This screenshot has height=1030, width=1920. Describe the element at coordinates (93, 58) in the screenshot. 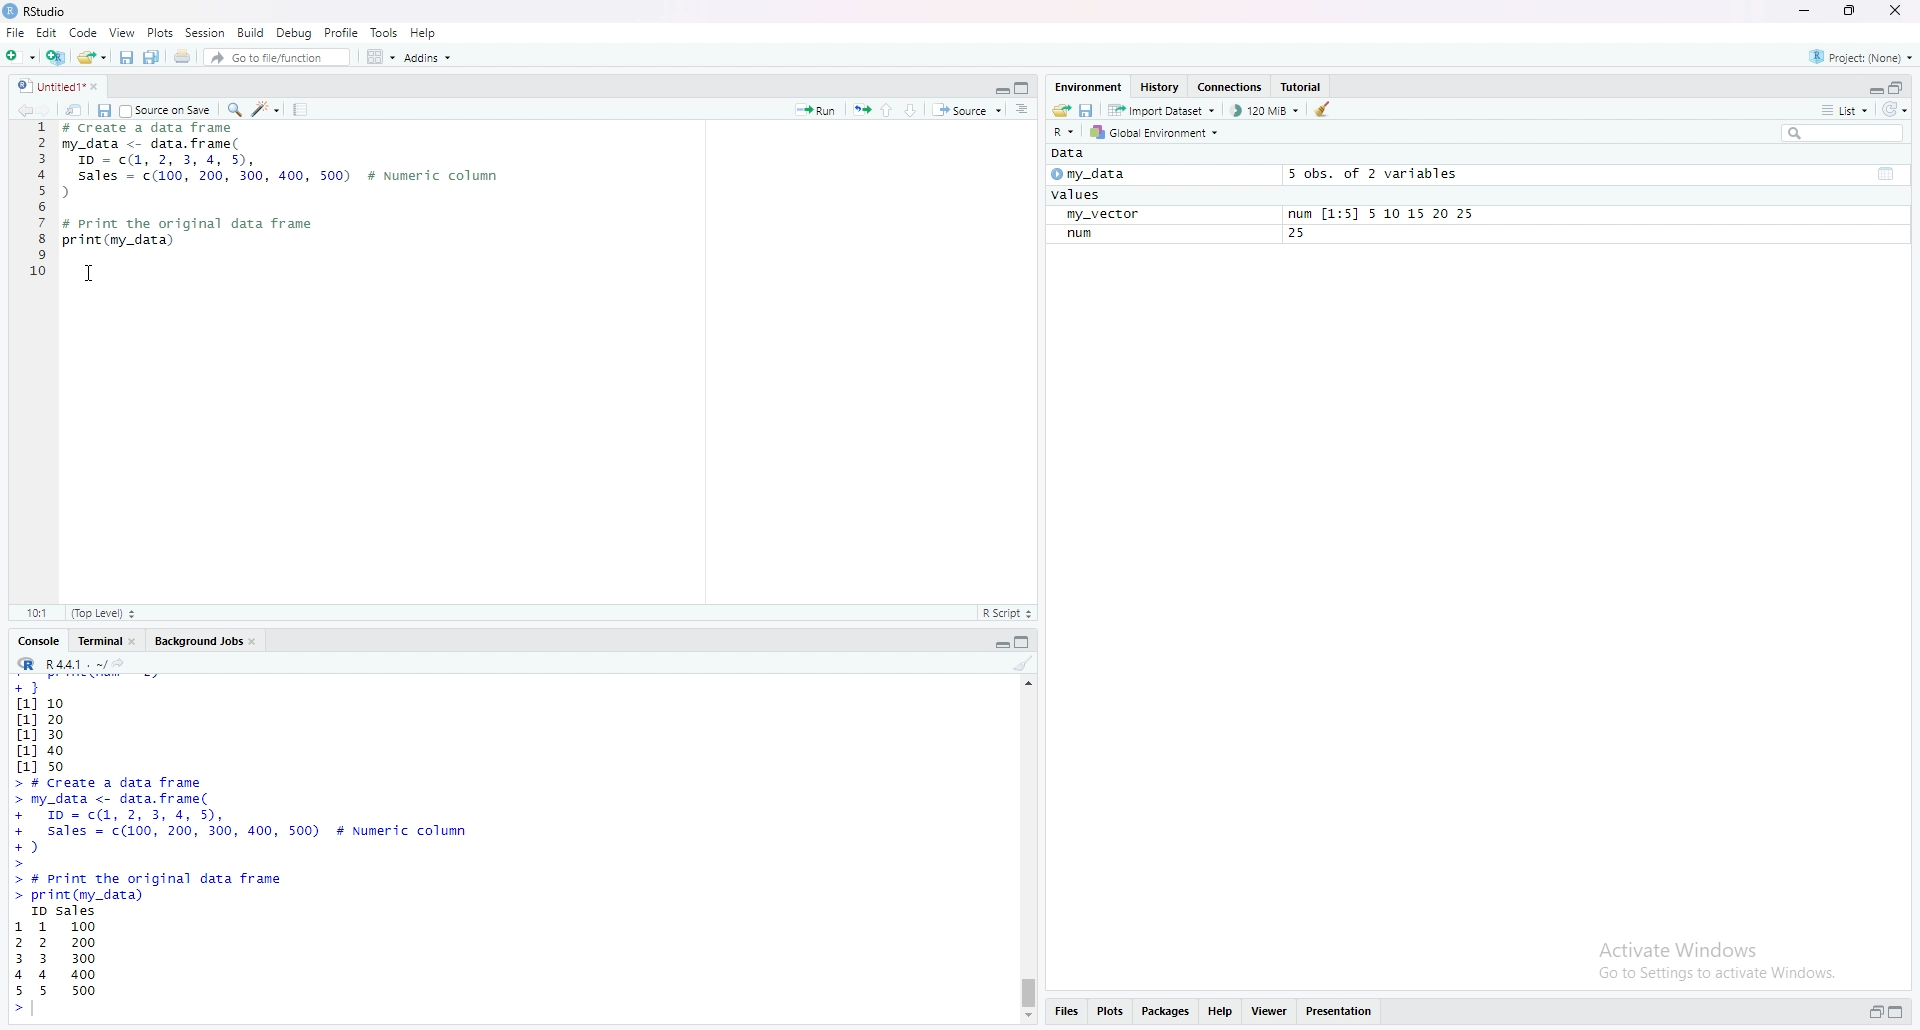

I see `Open an existing file` at that location.